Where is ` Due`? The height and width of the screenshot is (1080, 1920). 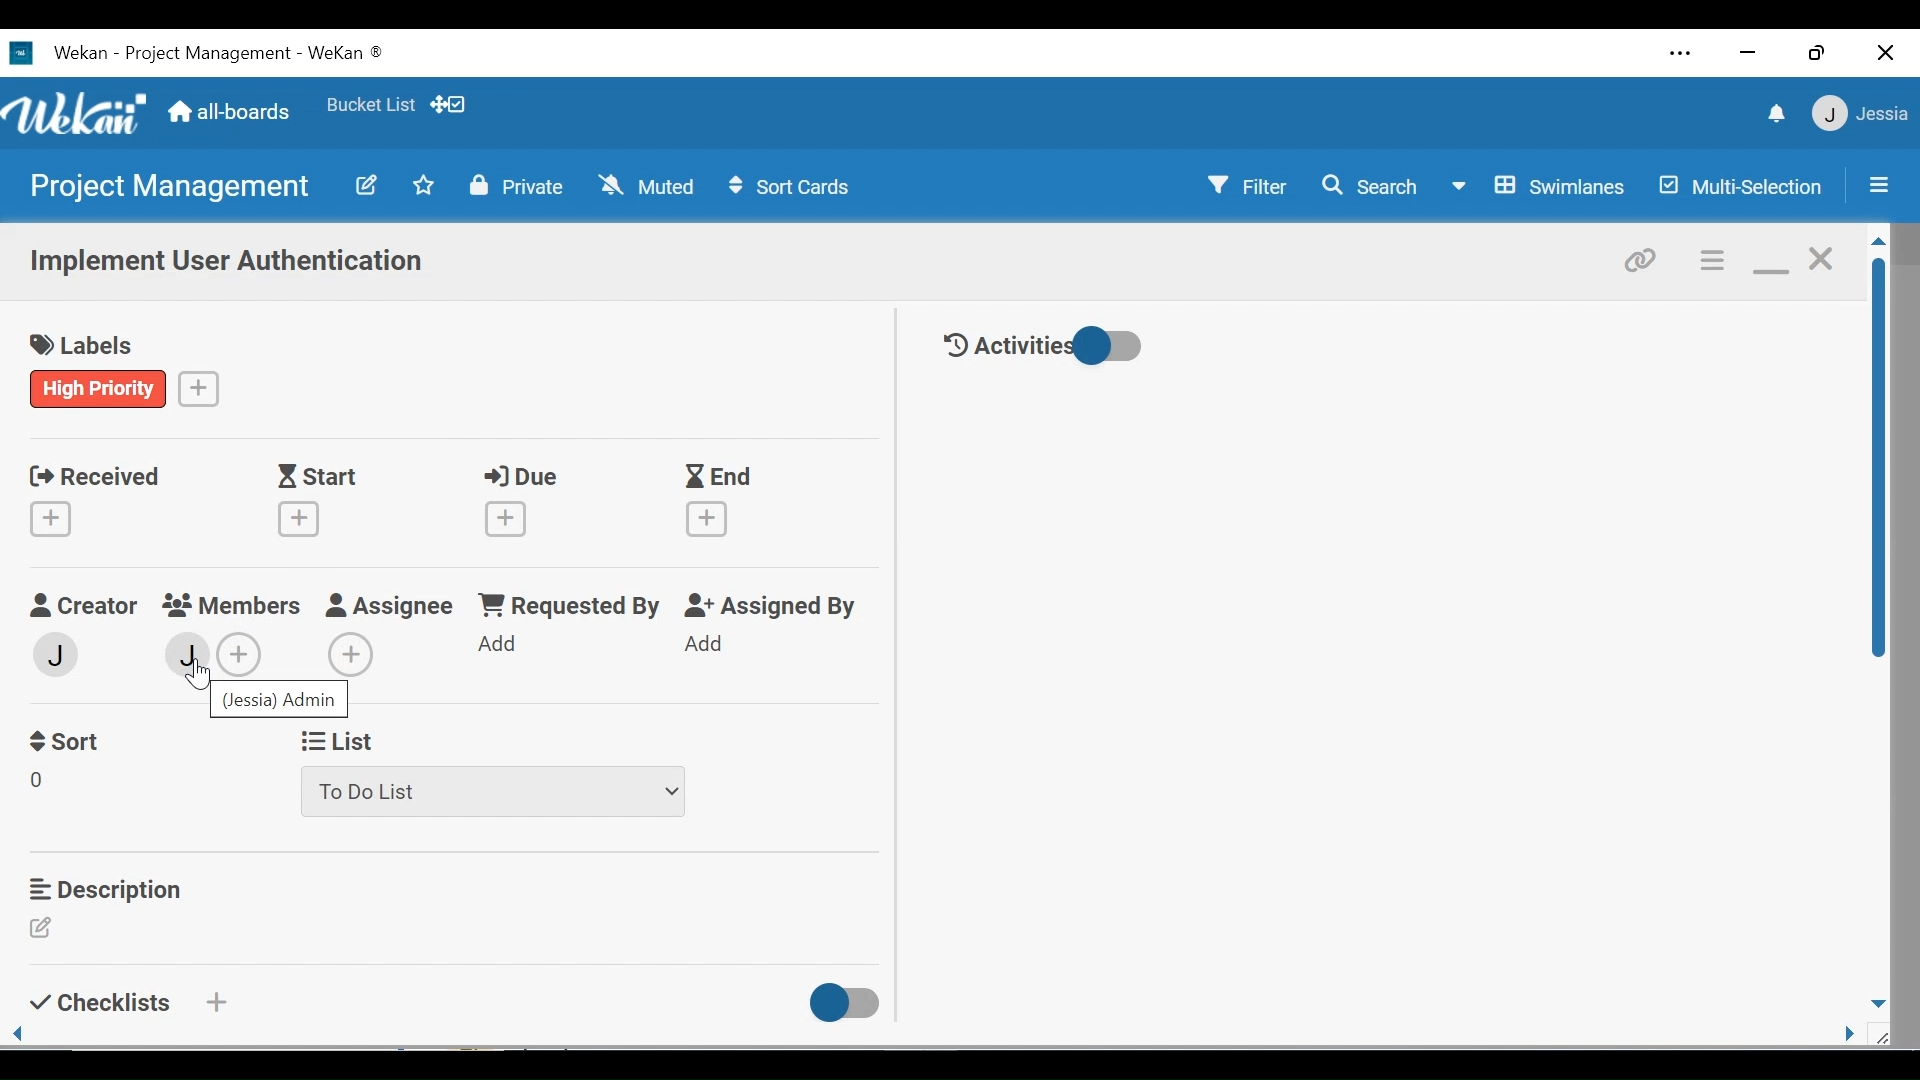
 Due is located at coordinates (514, 503).